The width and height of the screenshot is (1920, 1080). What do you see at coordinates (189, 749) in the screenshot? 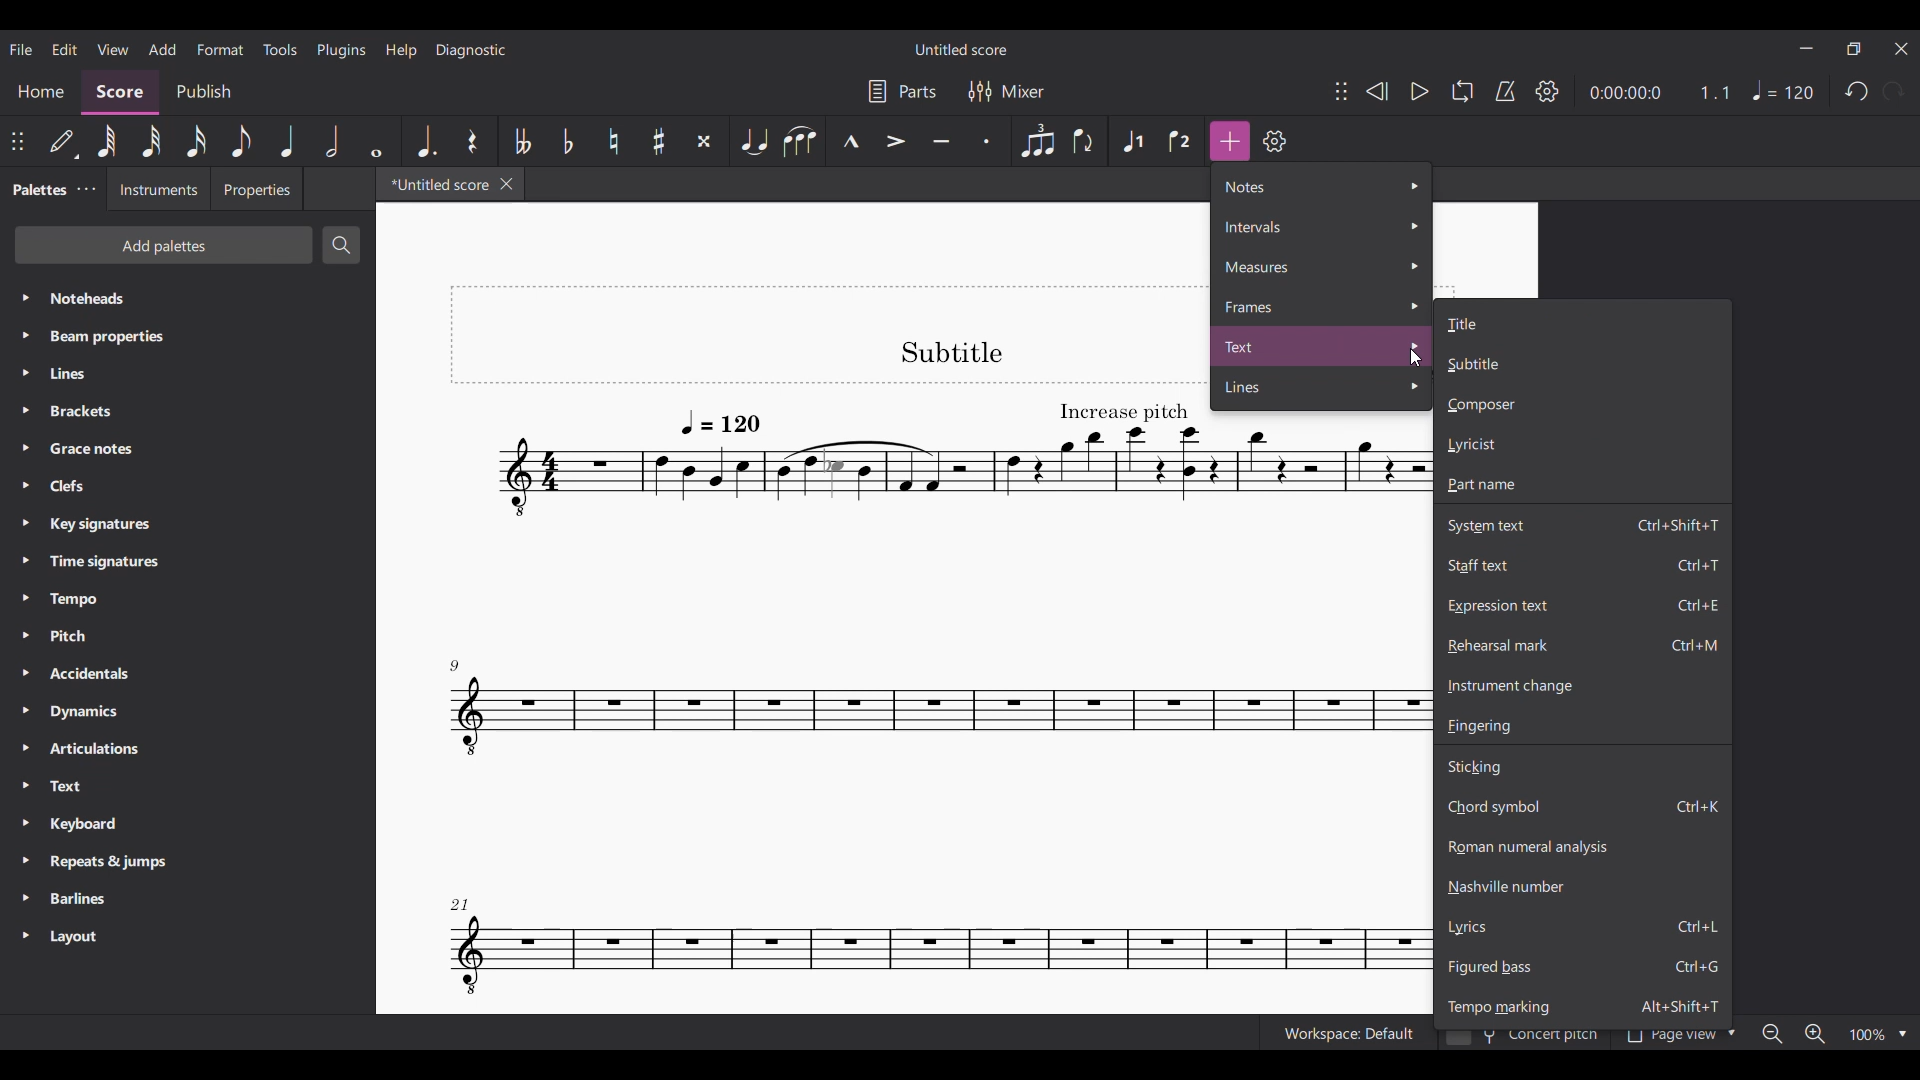
I see `Articulations` at bounding box center [189, 749].